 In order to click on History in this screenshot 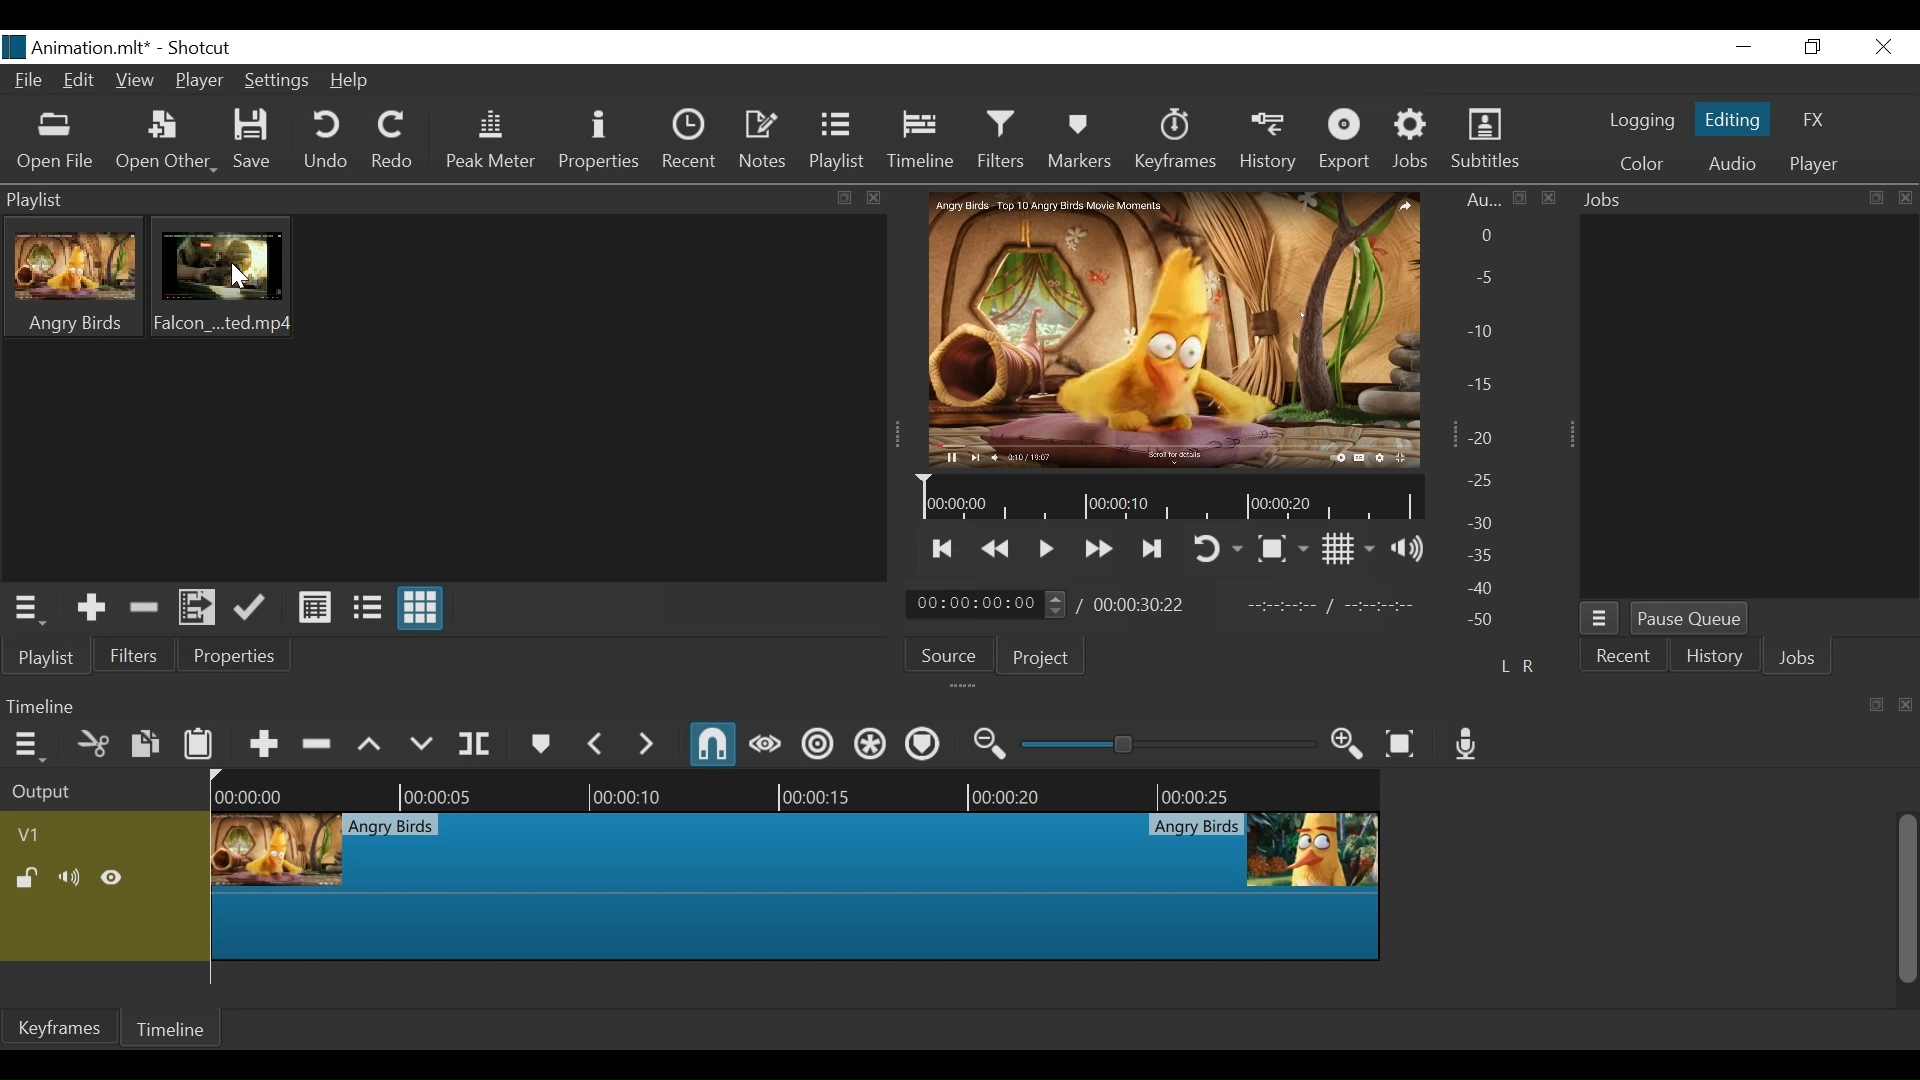, I will do `click(1269, 143)`.